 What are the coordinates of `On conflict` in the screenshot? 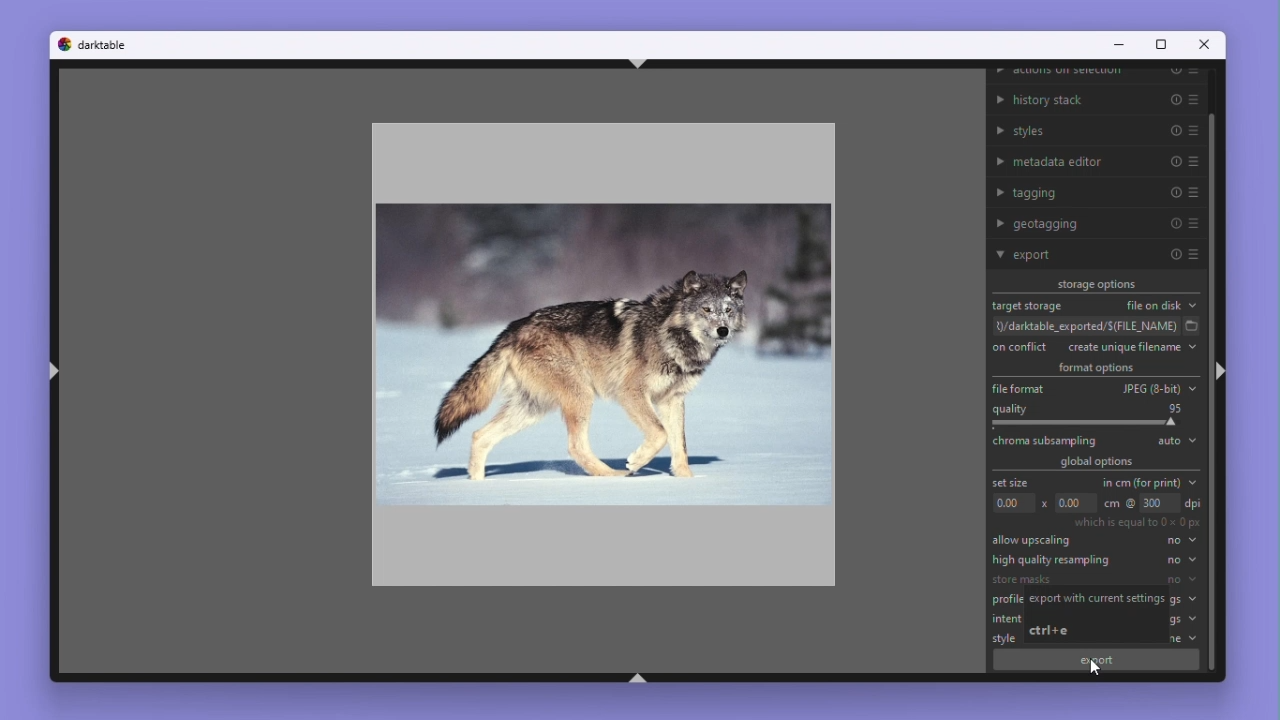 It's located at (1022, 348).